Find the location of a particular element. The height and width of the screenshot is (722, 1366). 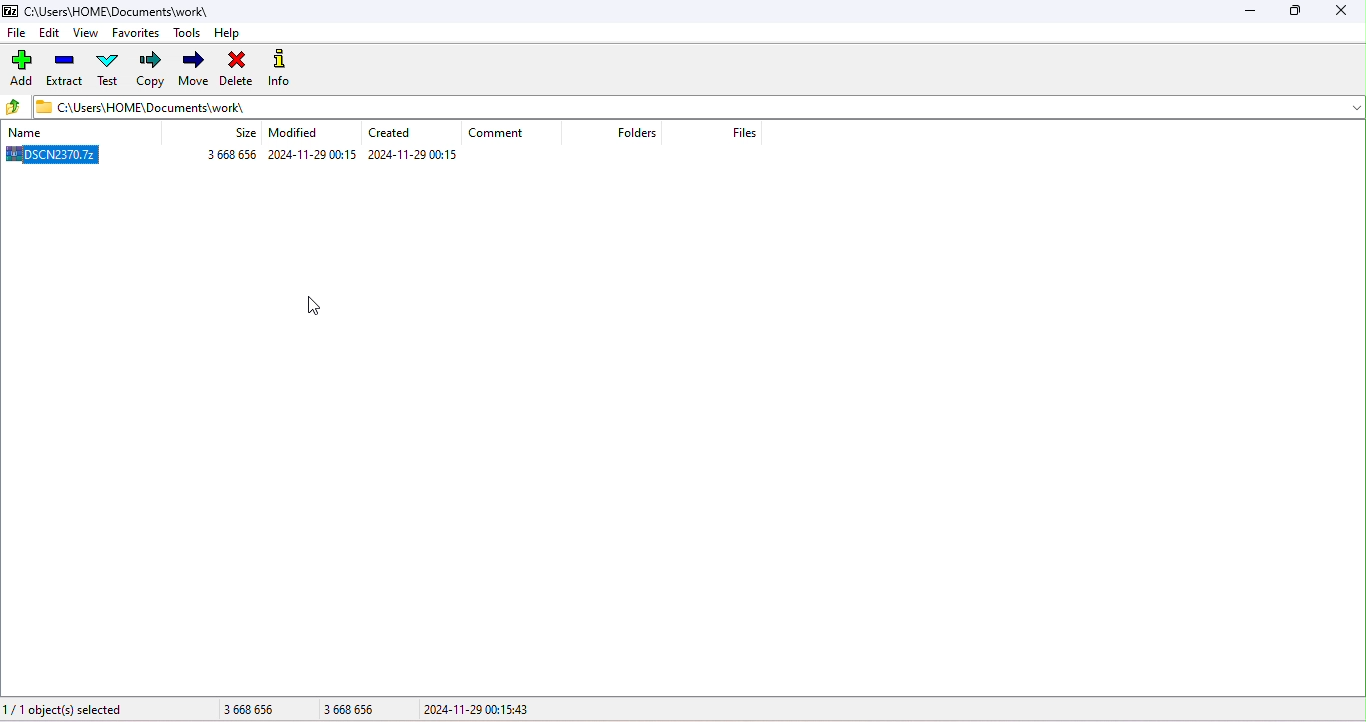

size of the document is located at coordinates (227, 157).